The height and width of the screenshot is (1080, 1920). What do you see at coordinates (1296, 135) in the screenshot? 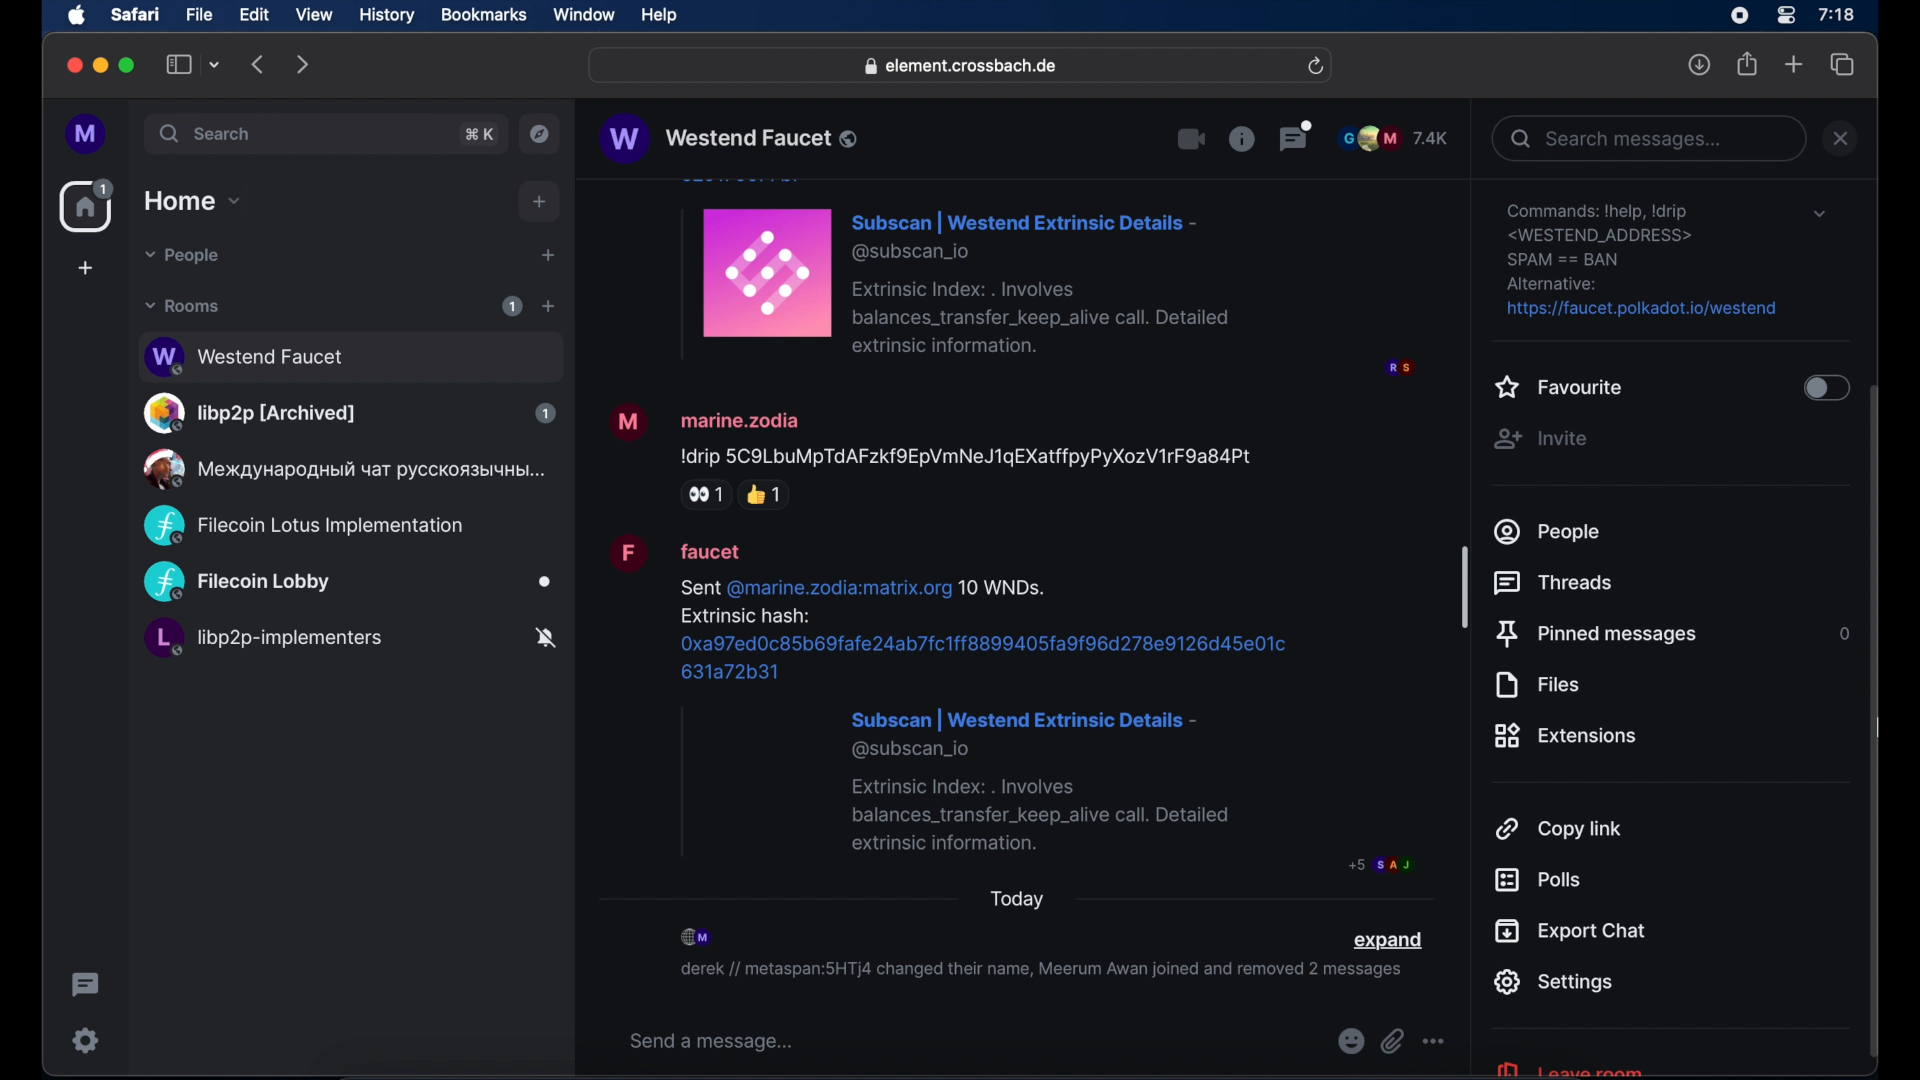
I see `threads` at bounding box center [1296, 135].